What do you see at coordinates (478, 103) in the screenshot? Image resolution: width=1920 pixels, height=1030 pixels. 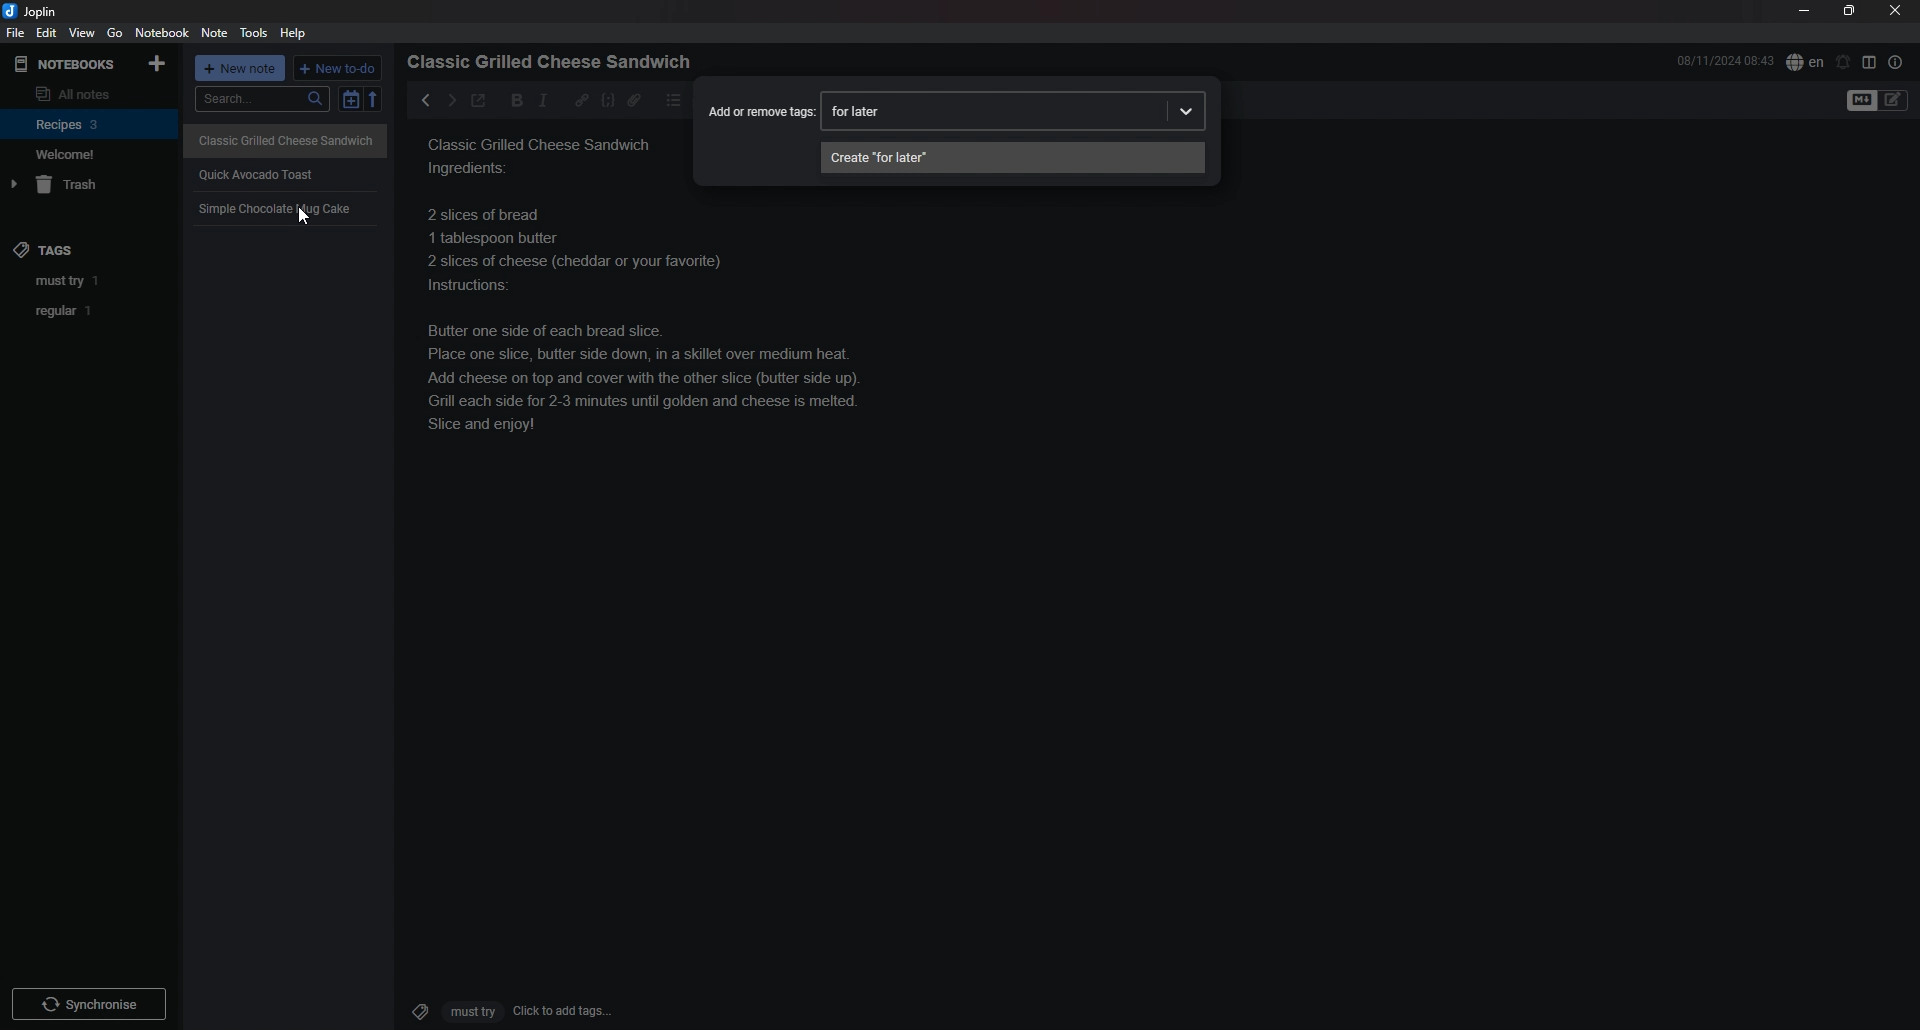 I see `toggle external editor` at bounding box center [478, 103].